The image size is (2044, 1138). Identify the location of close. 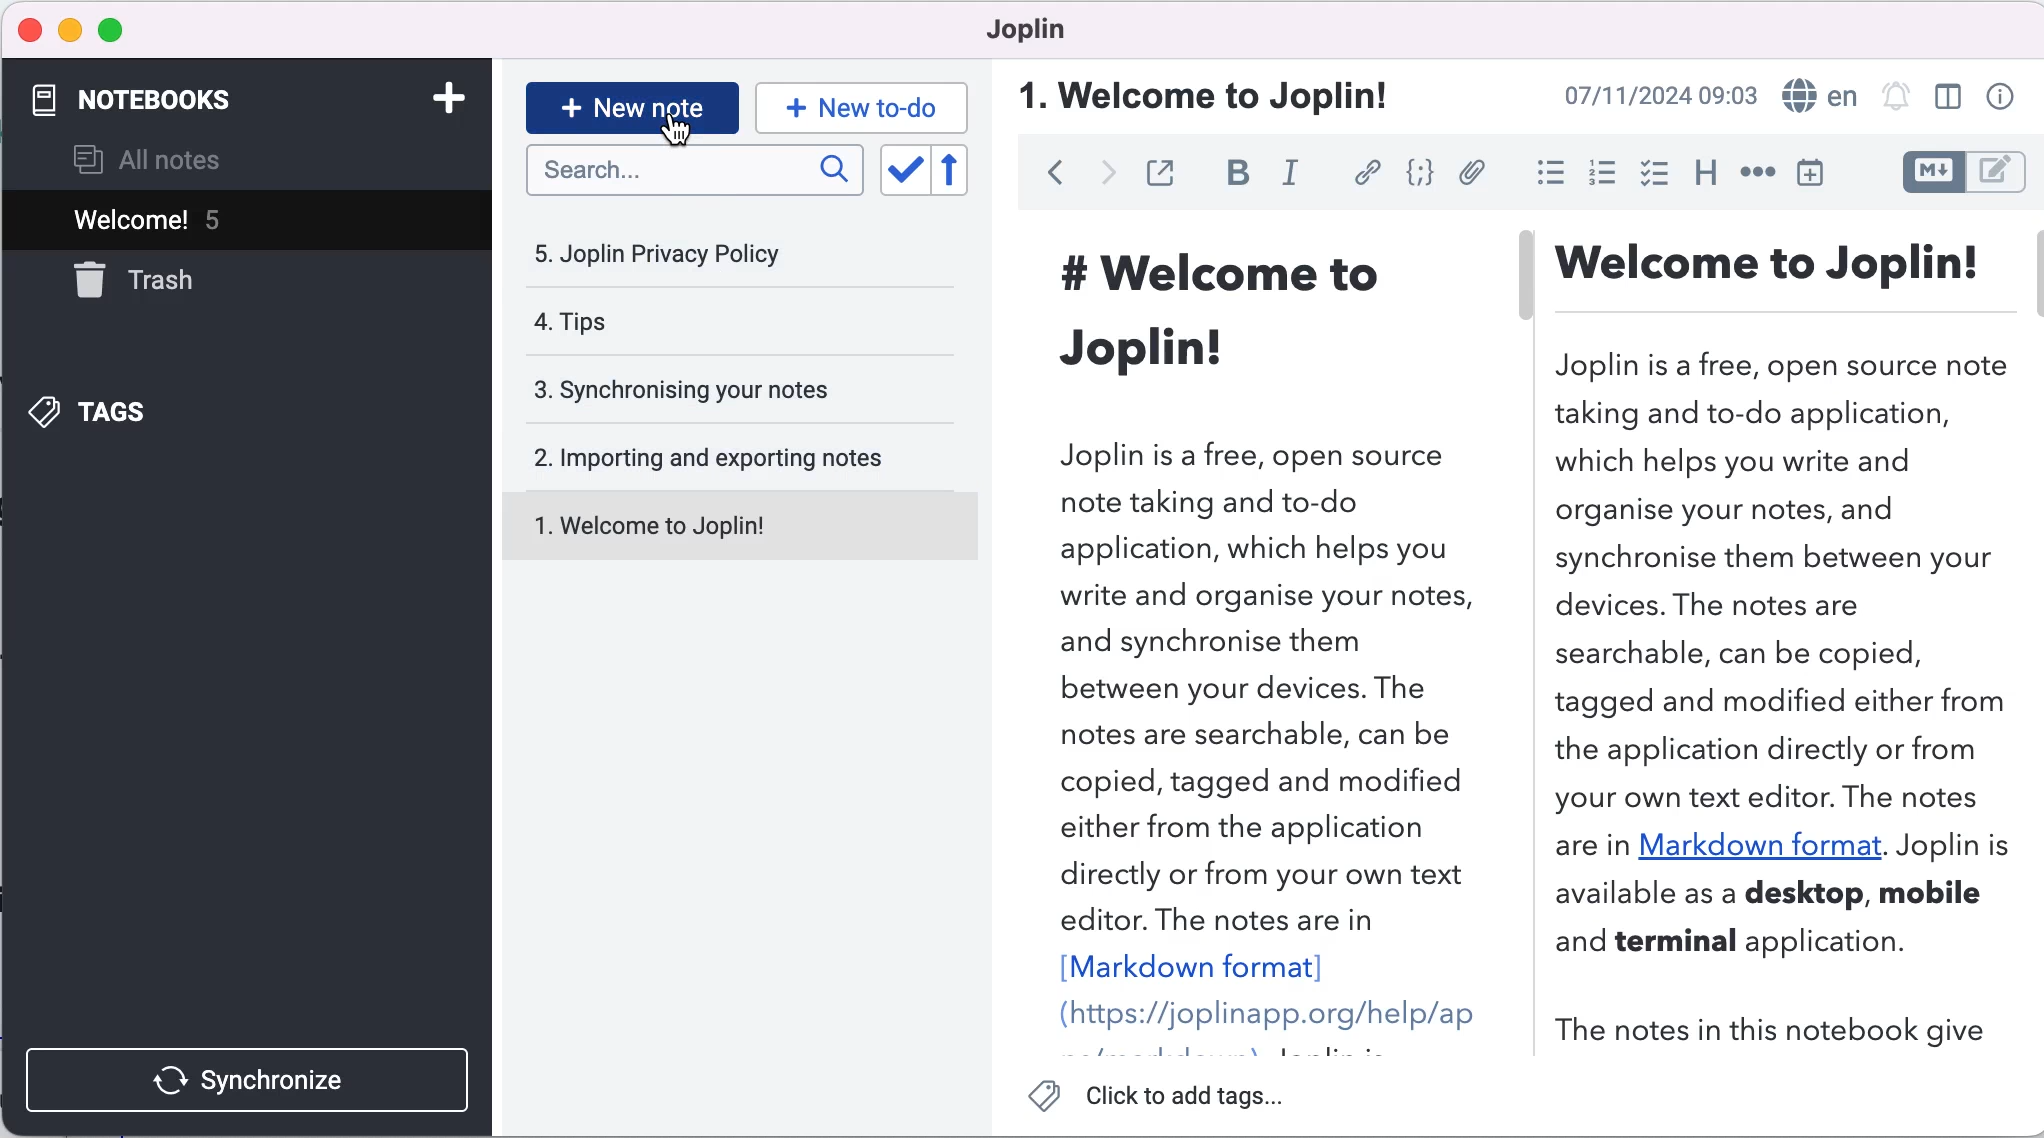
(28, 29).